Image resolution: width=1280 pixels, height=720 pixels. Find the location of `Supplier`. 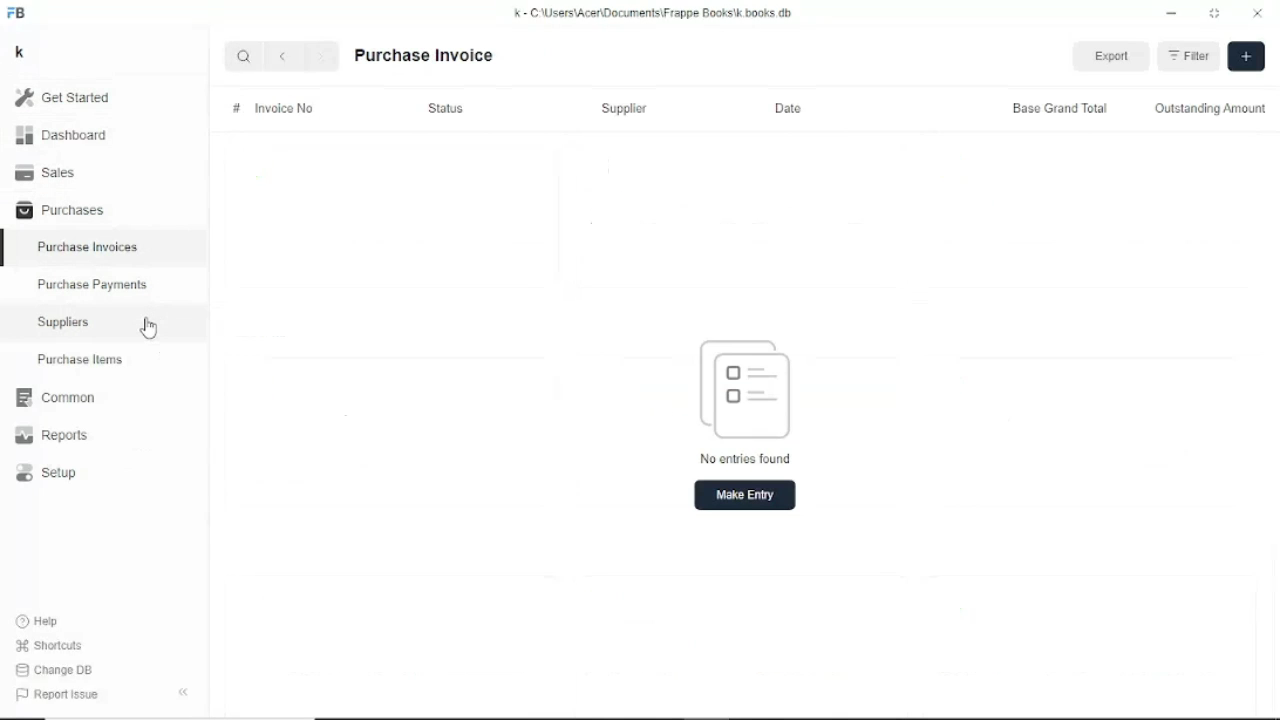

Supplier is located at coordinates (624, 108).